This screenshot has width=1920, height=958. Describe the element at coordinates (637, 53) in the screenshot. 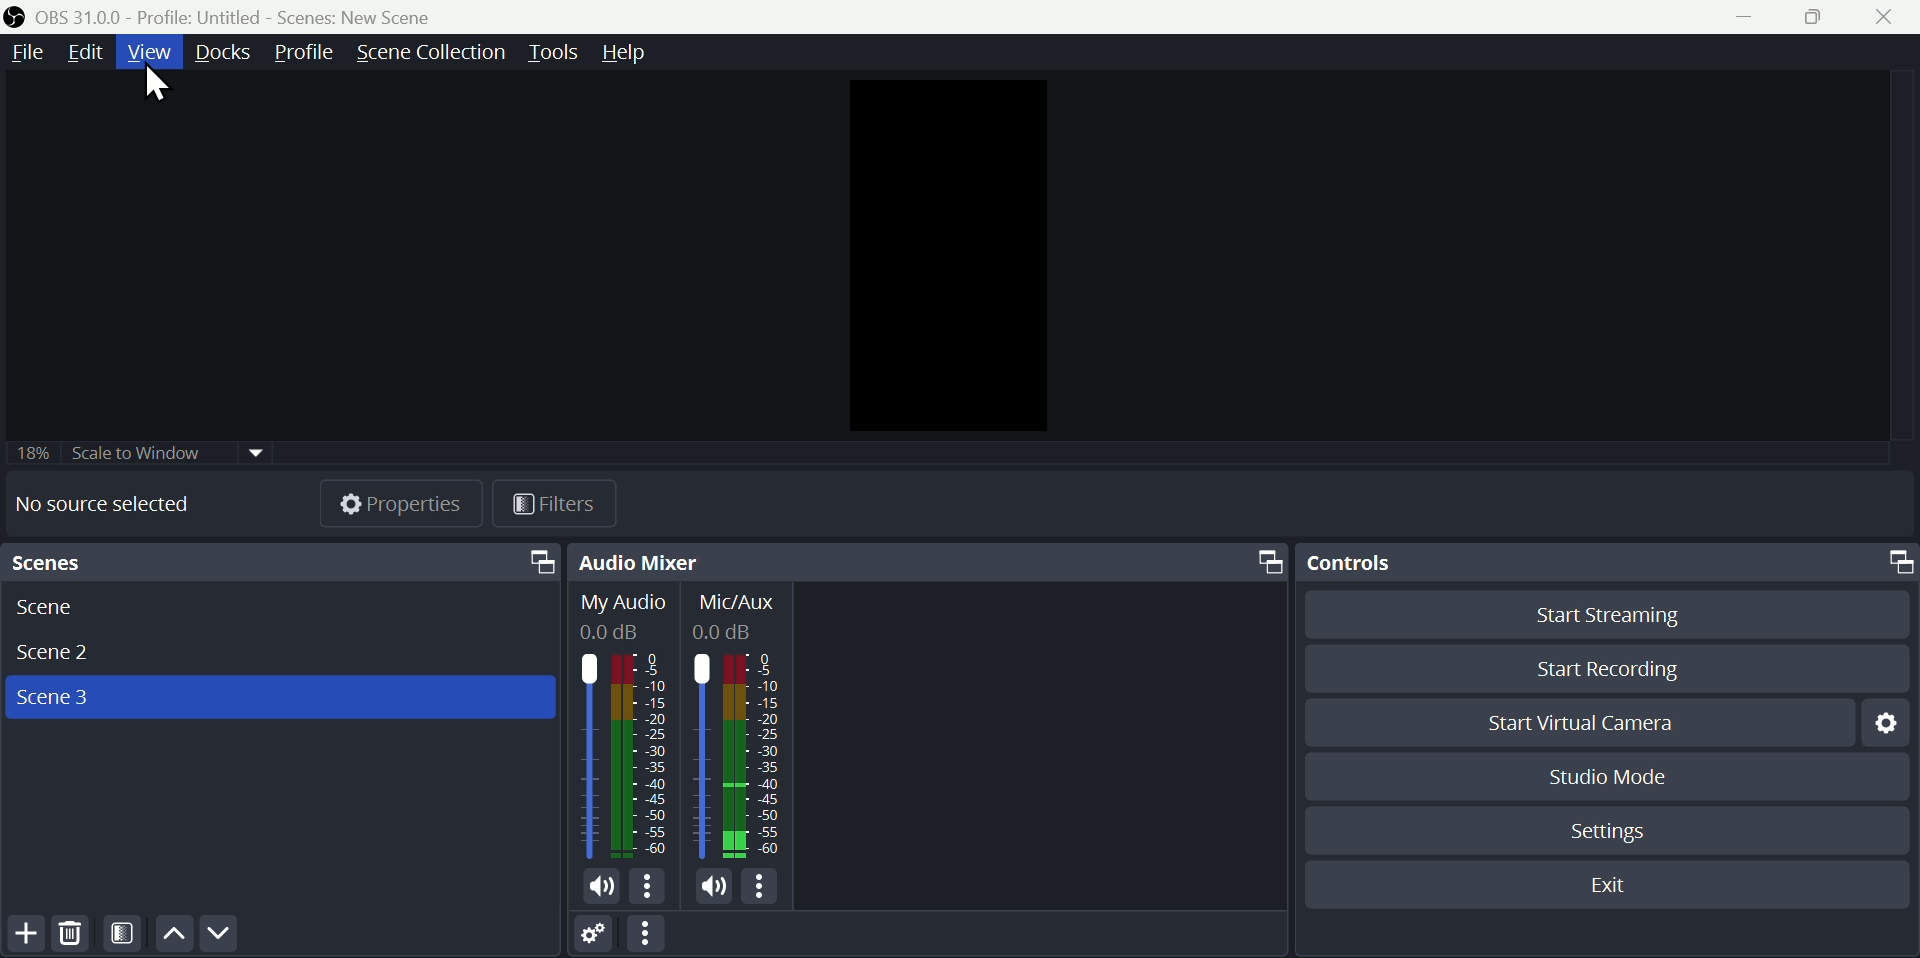

I see `Help` at that location.